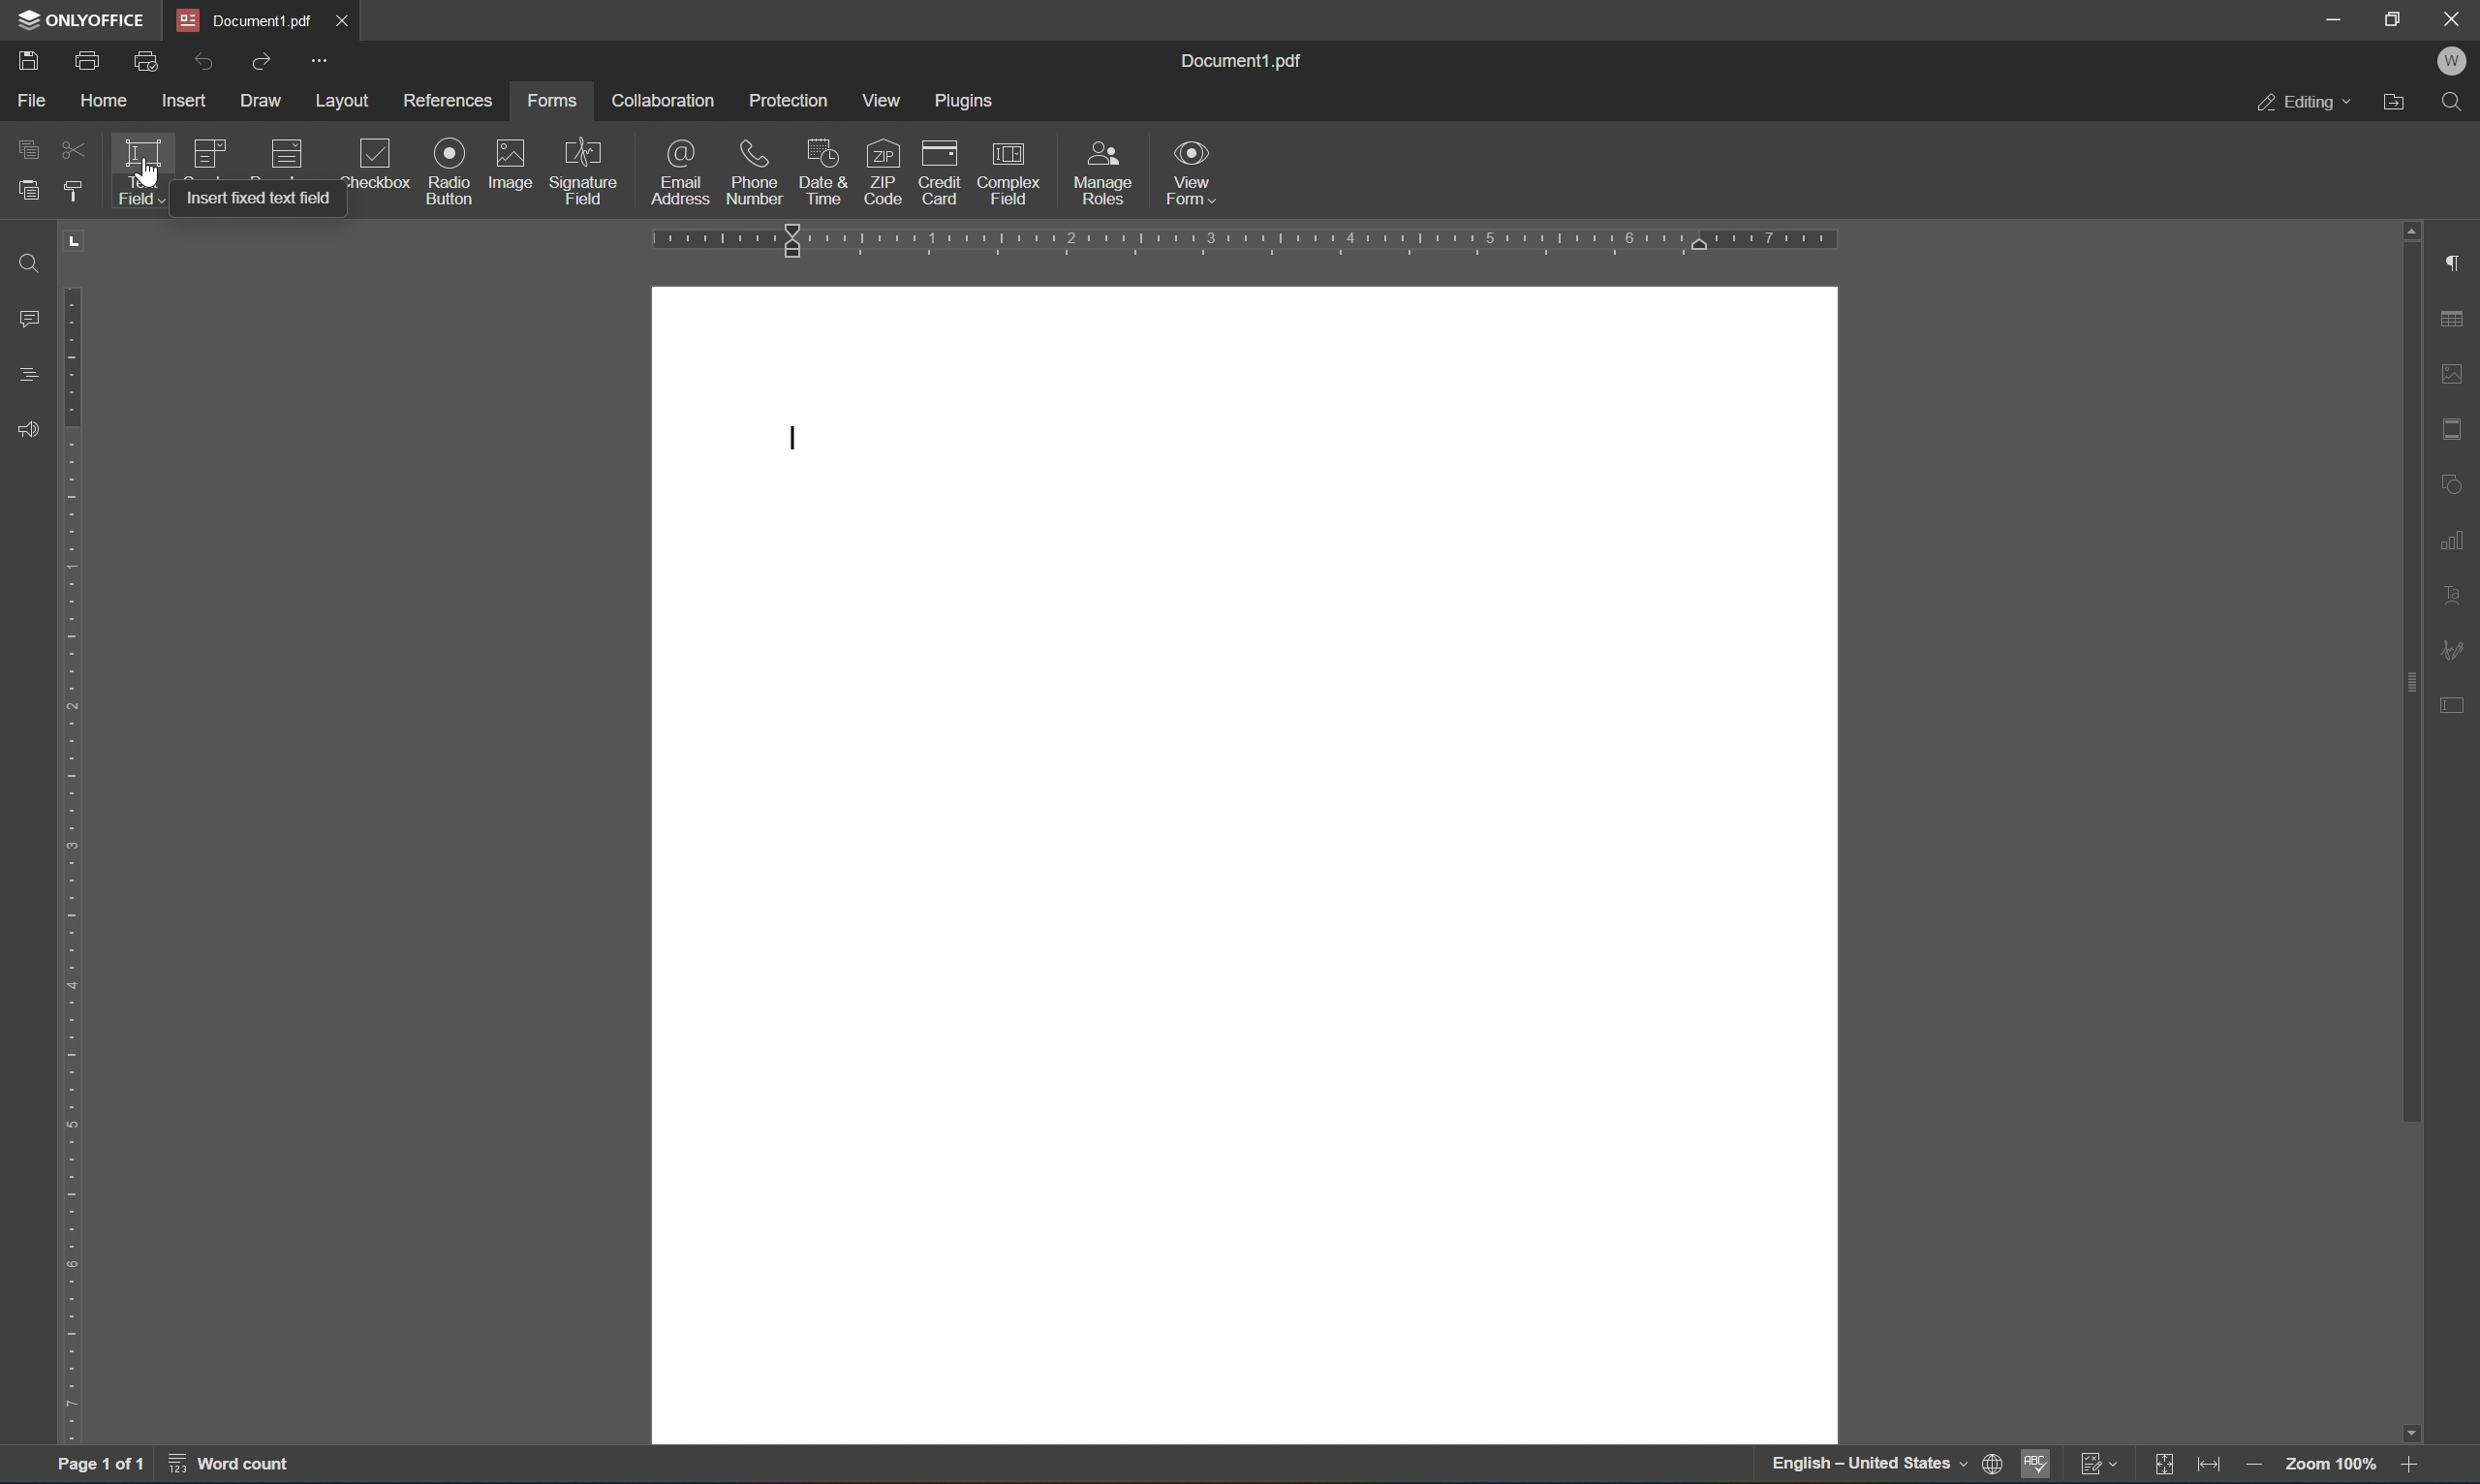 The image size is (2480, 1484). What do you see at coordinates (591, 166) in the screenshot?
I see `signature field` at bounding box center [591, 166].